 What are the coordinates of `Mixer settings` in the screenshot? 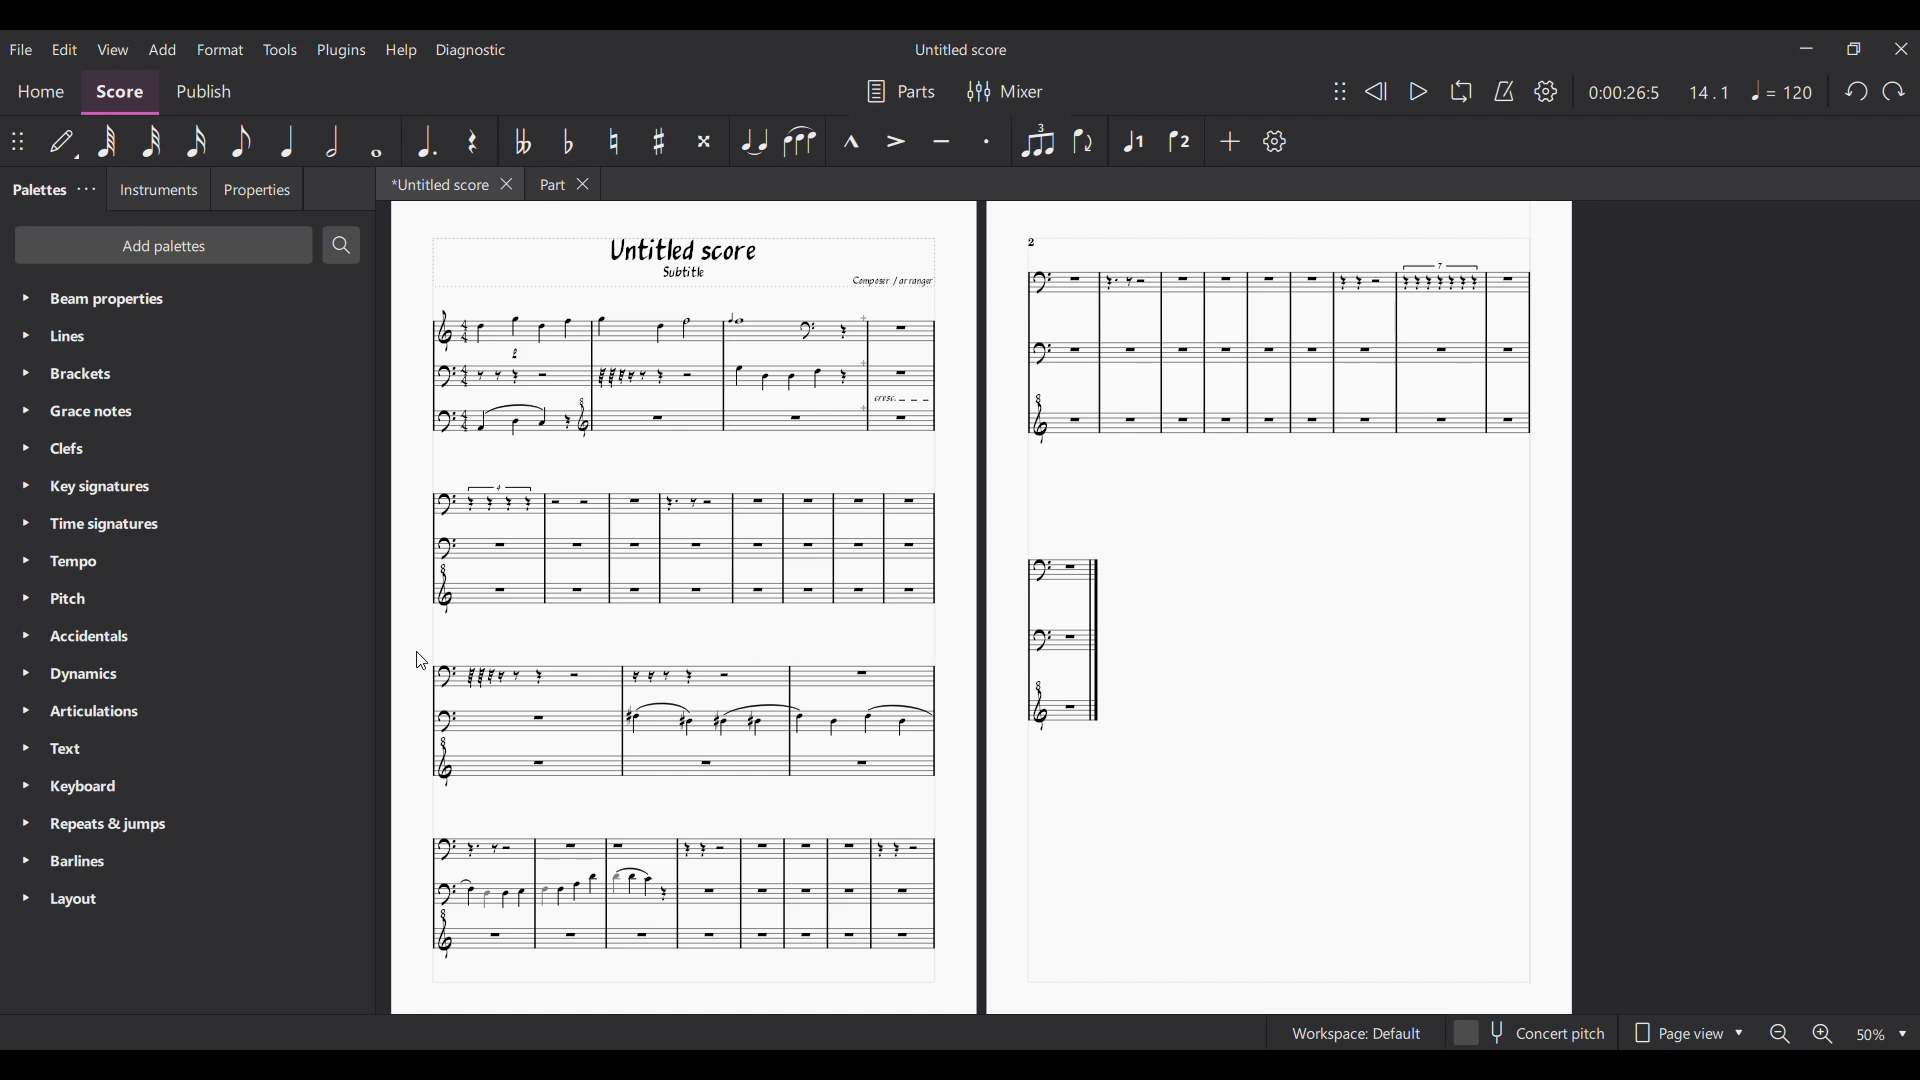 It's located at (1007, 91).